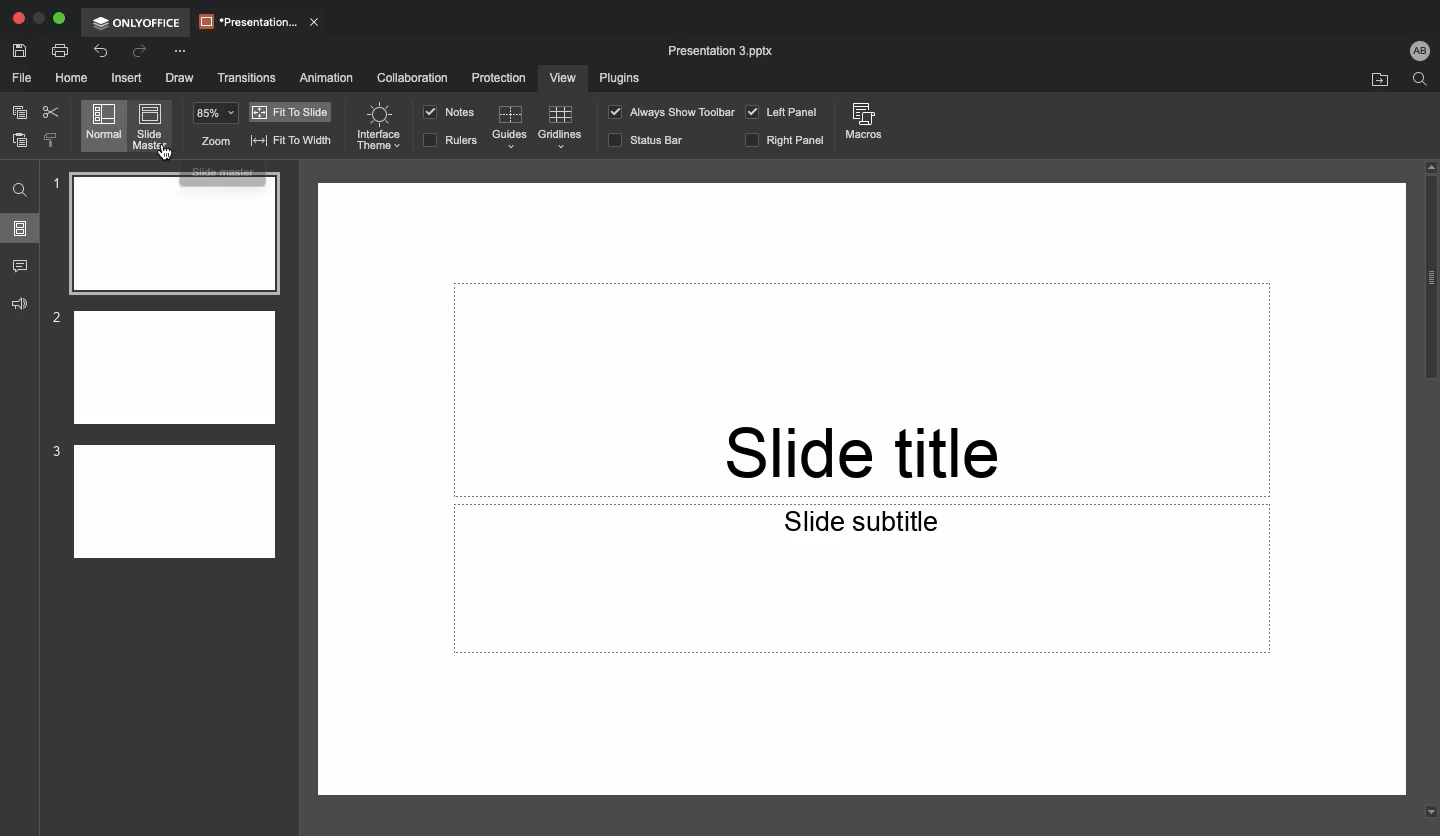  What do you see at coordinates (21, 142) in the screenshot?
I see `Paste` at bounding box center [21, 142].